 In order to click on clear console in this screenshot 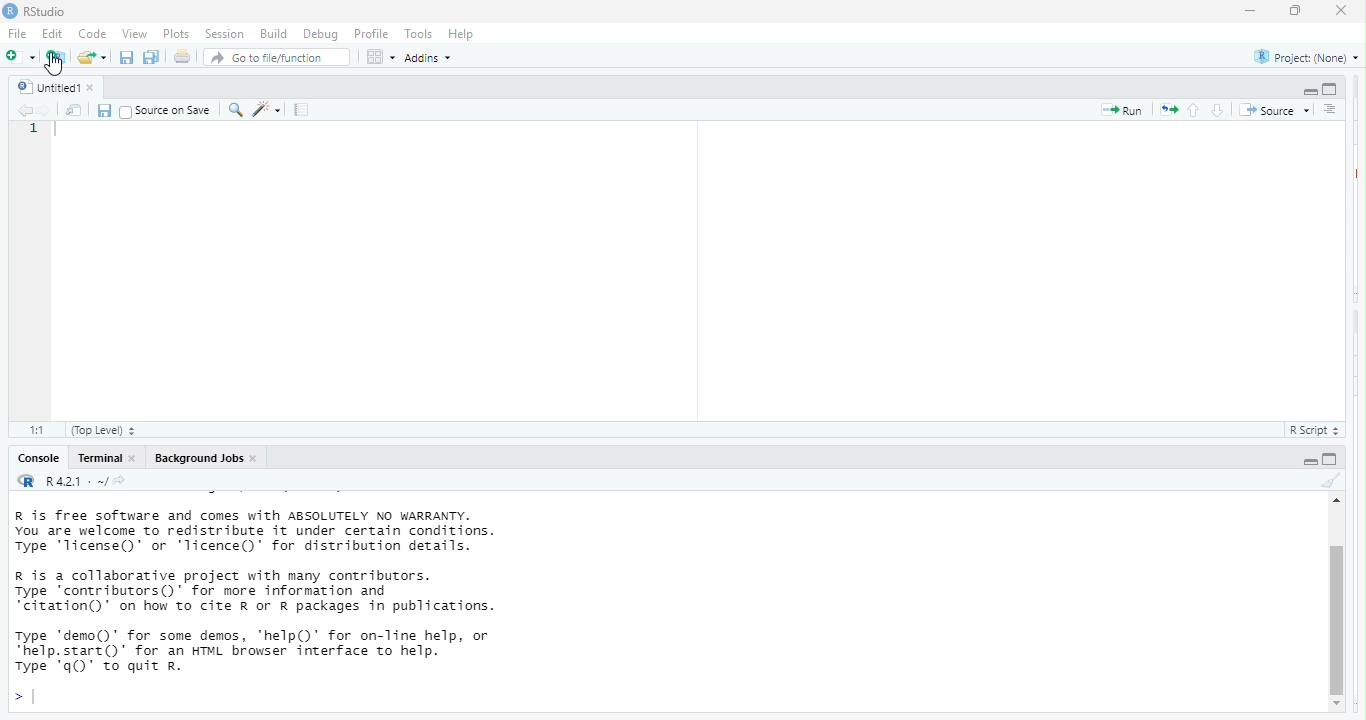, I will do `click(1328, 481)`.